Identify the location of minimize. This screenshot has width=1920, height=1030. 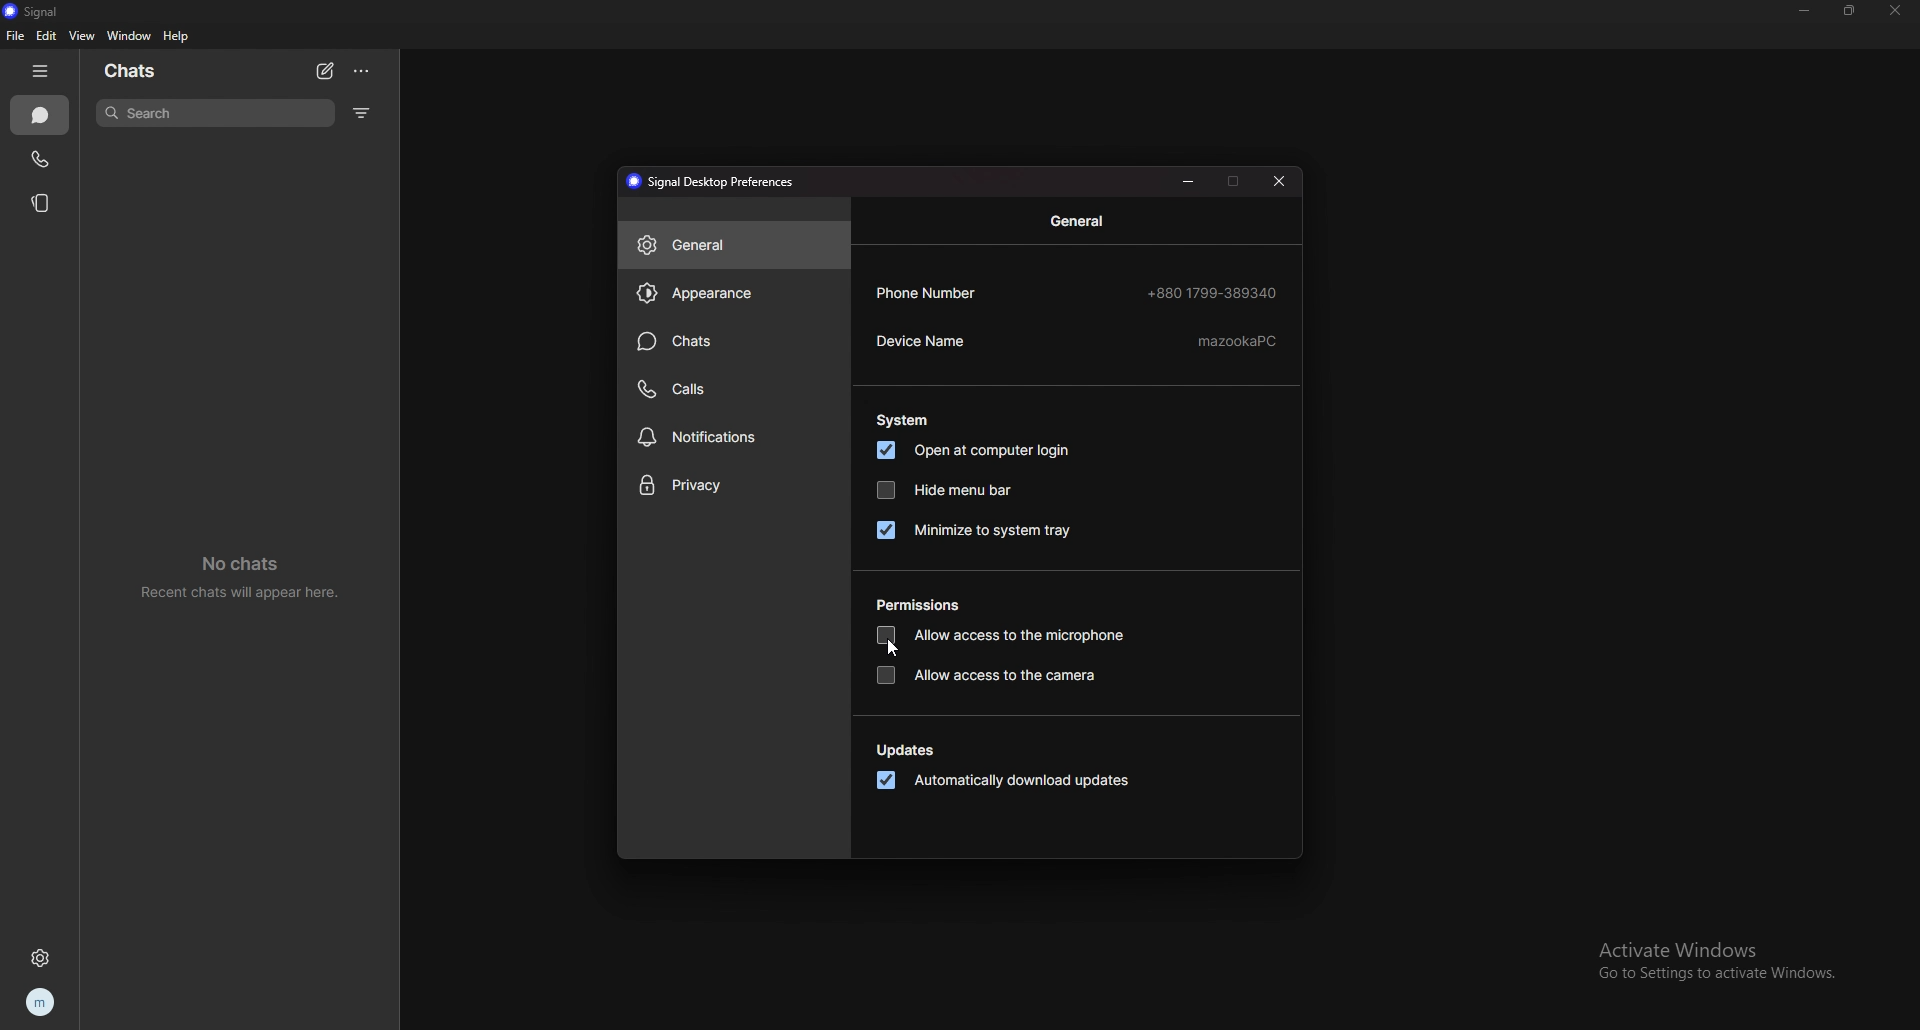
(1805, 10).